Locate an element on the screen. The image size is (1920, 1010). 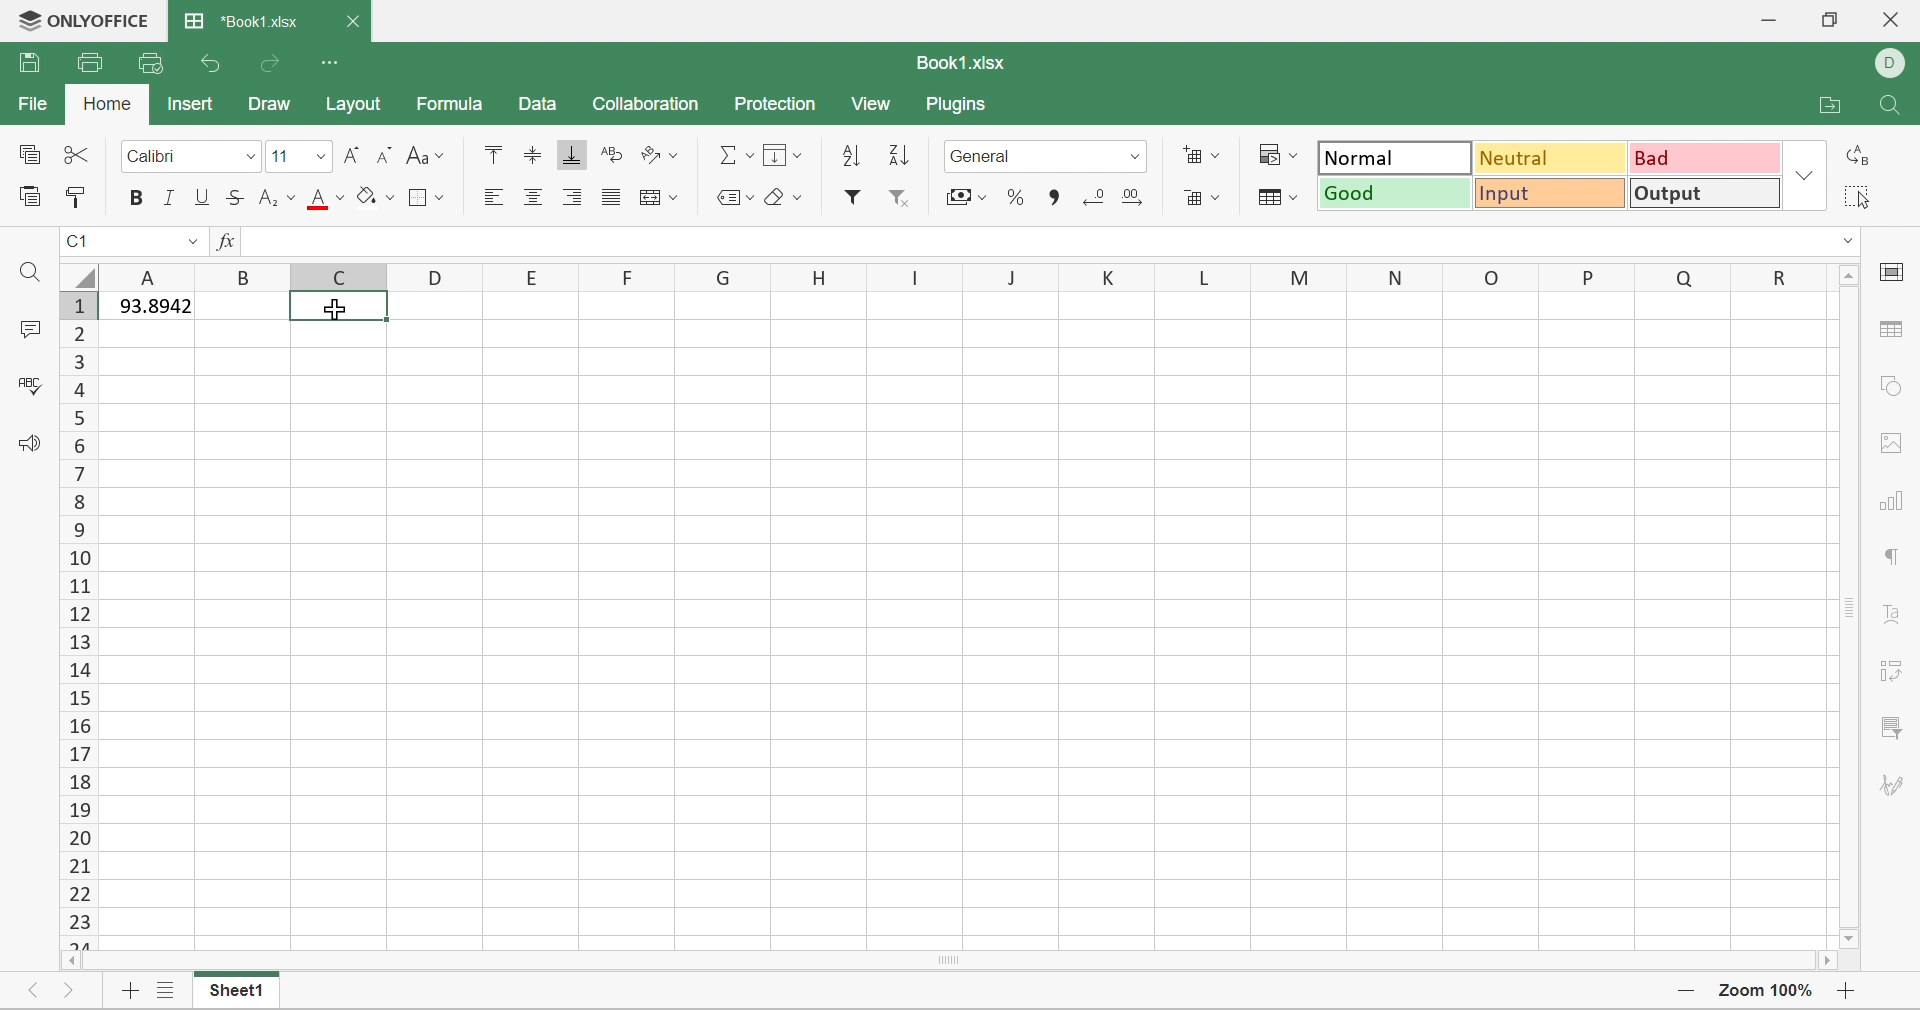
Summation is located at coordinates (736, 154).